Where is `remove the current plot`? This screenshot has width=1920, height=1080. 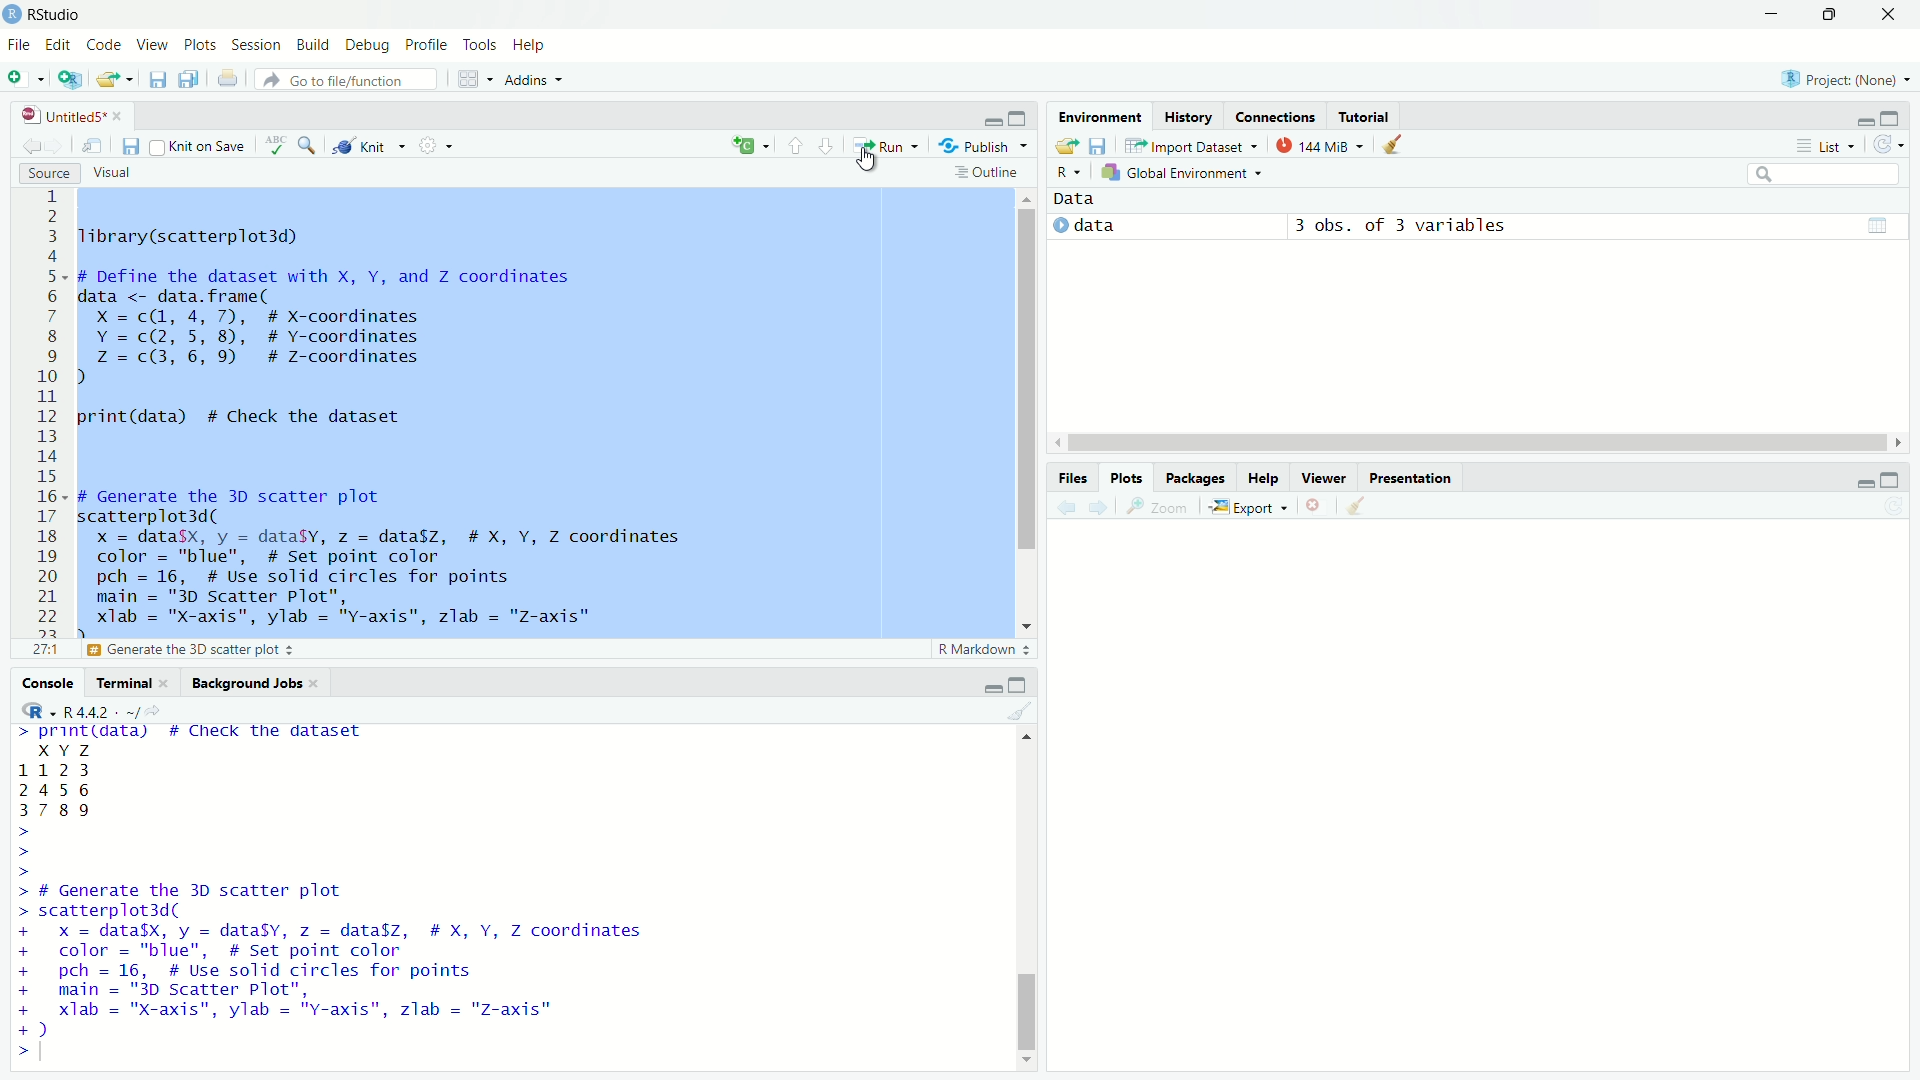 remove the current plot is located at coordinates (1312, 506).